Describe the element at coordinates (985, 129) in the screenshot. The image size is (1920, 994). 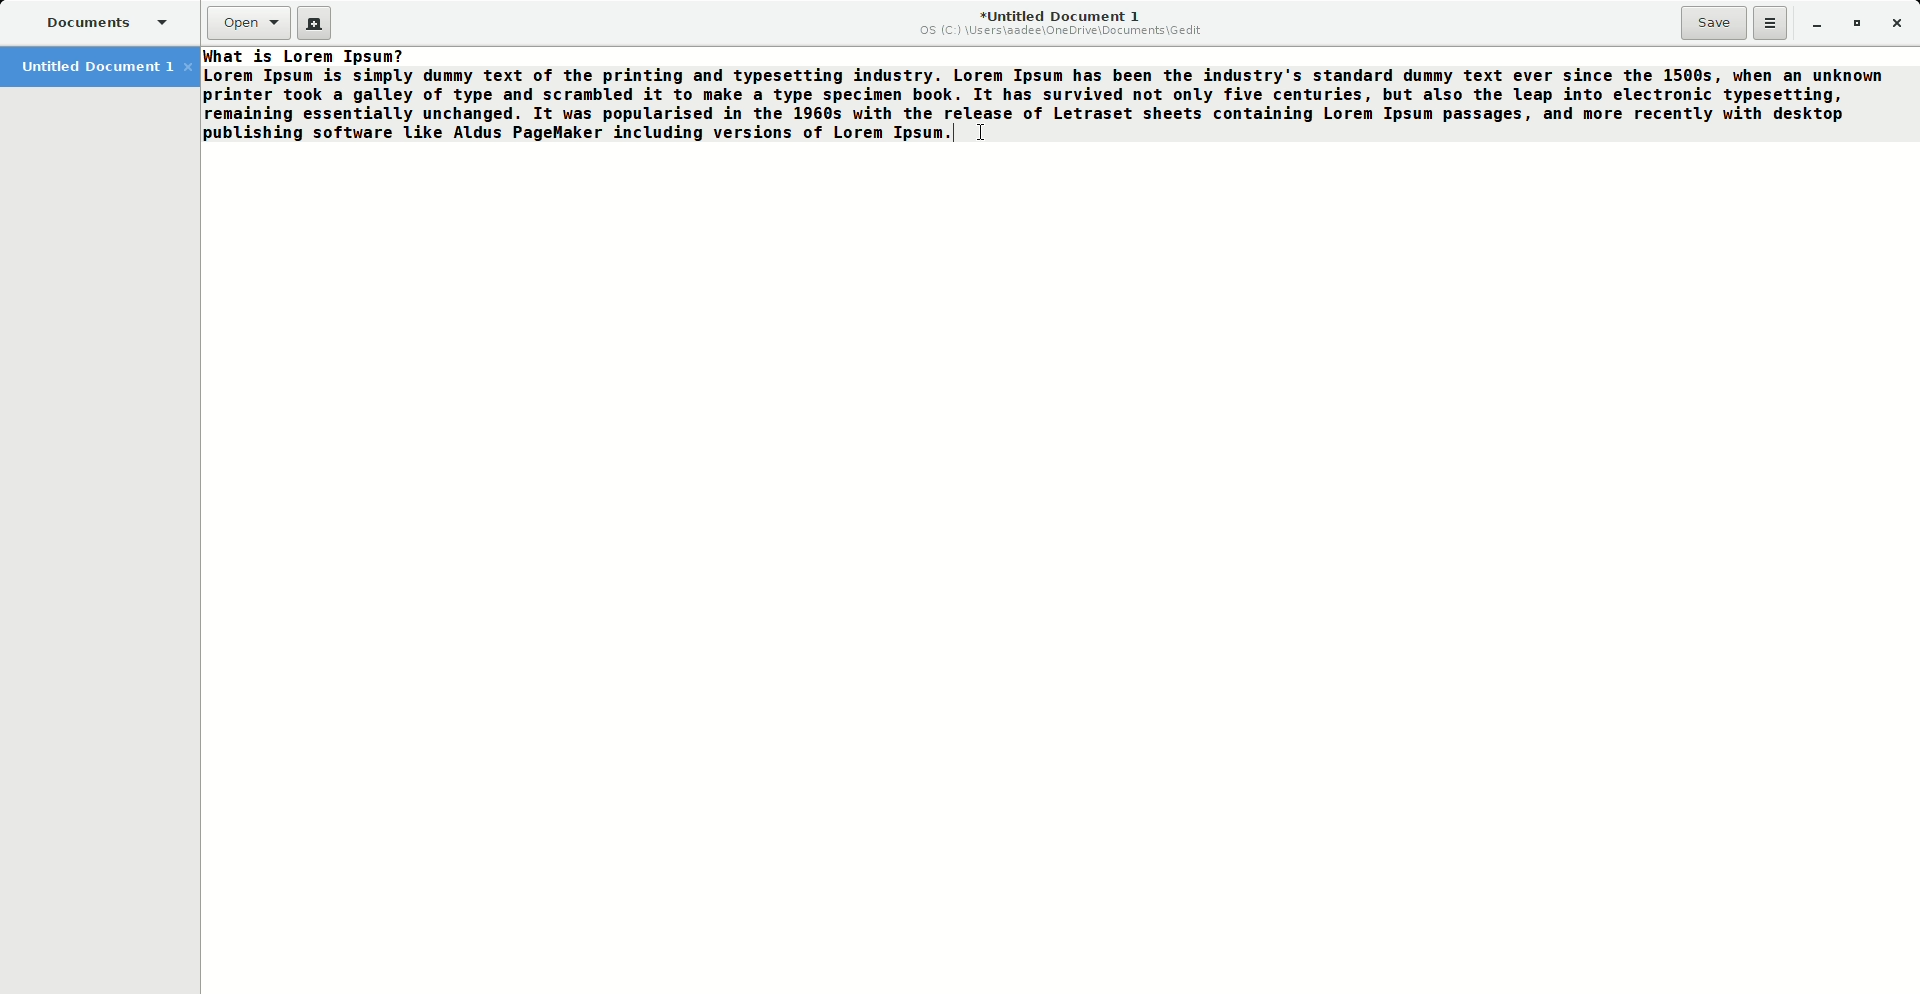
I see `Cursor` at that location.